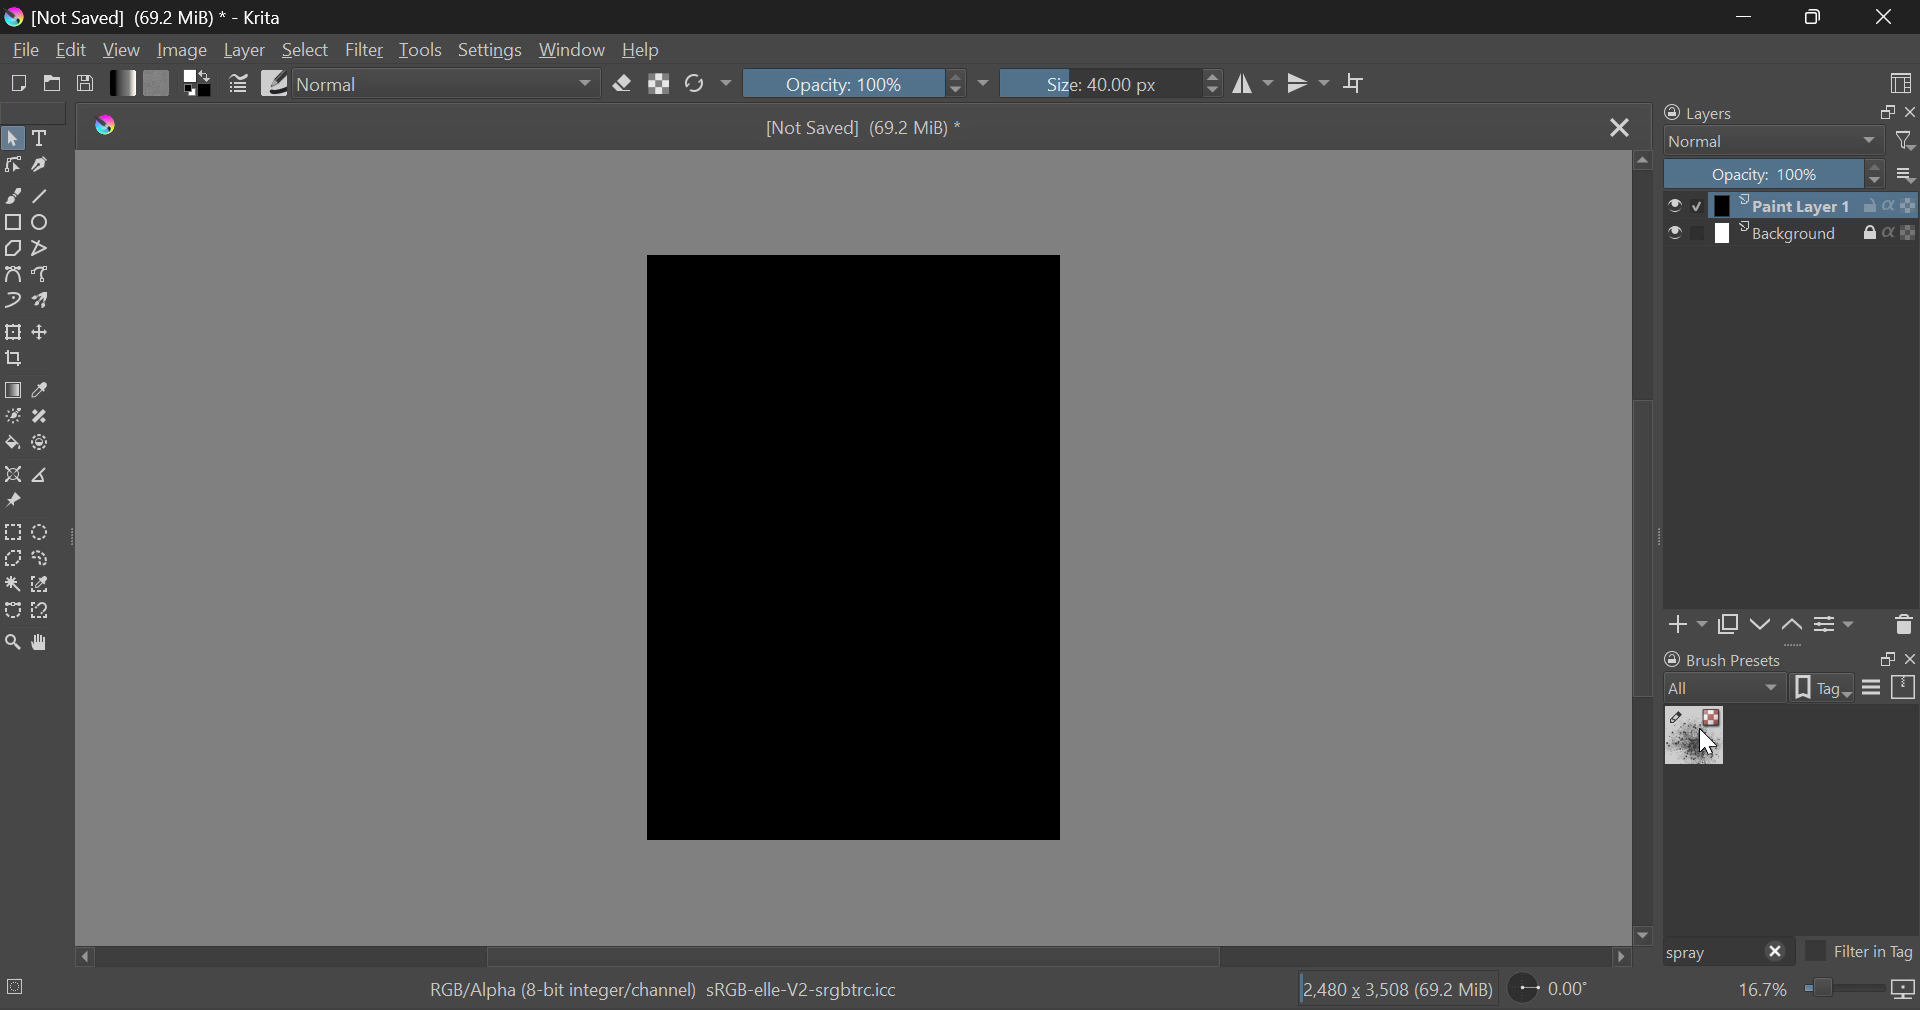 The height and width of the screenshot is (1010, 1920). What do you see at coordinates (1906, 173) in the screenshot?
I see `more` at bounding box center [1906, 173].